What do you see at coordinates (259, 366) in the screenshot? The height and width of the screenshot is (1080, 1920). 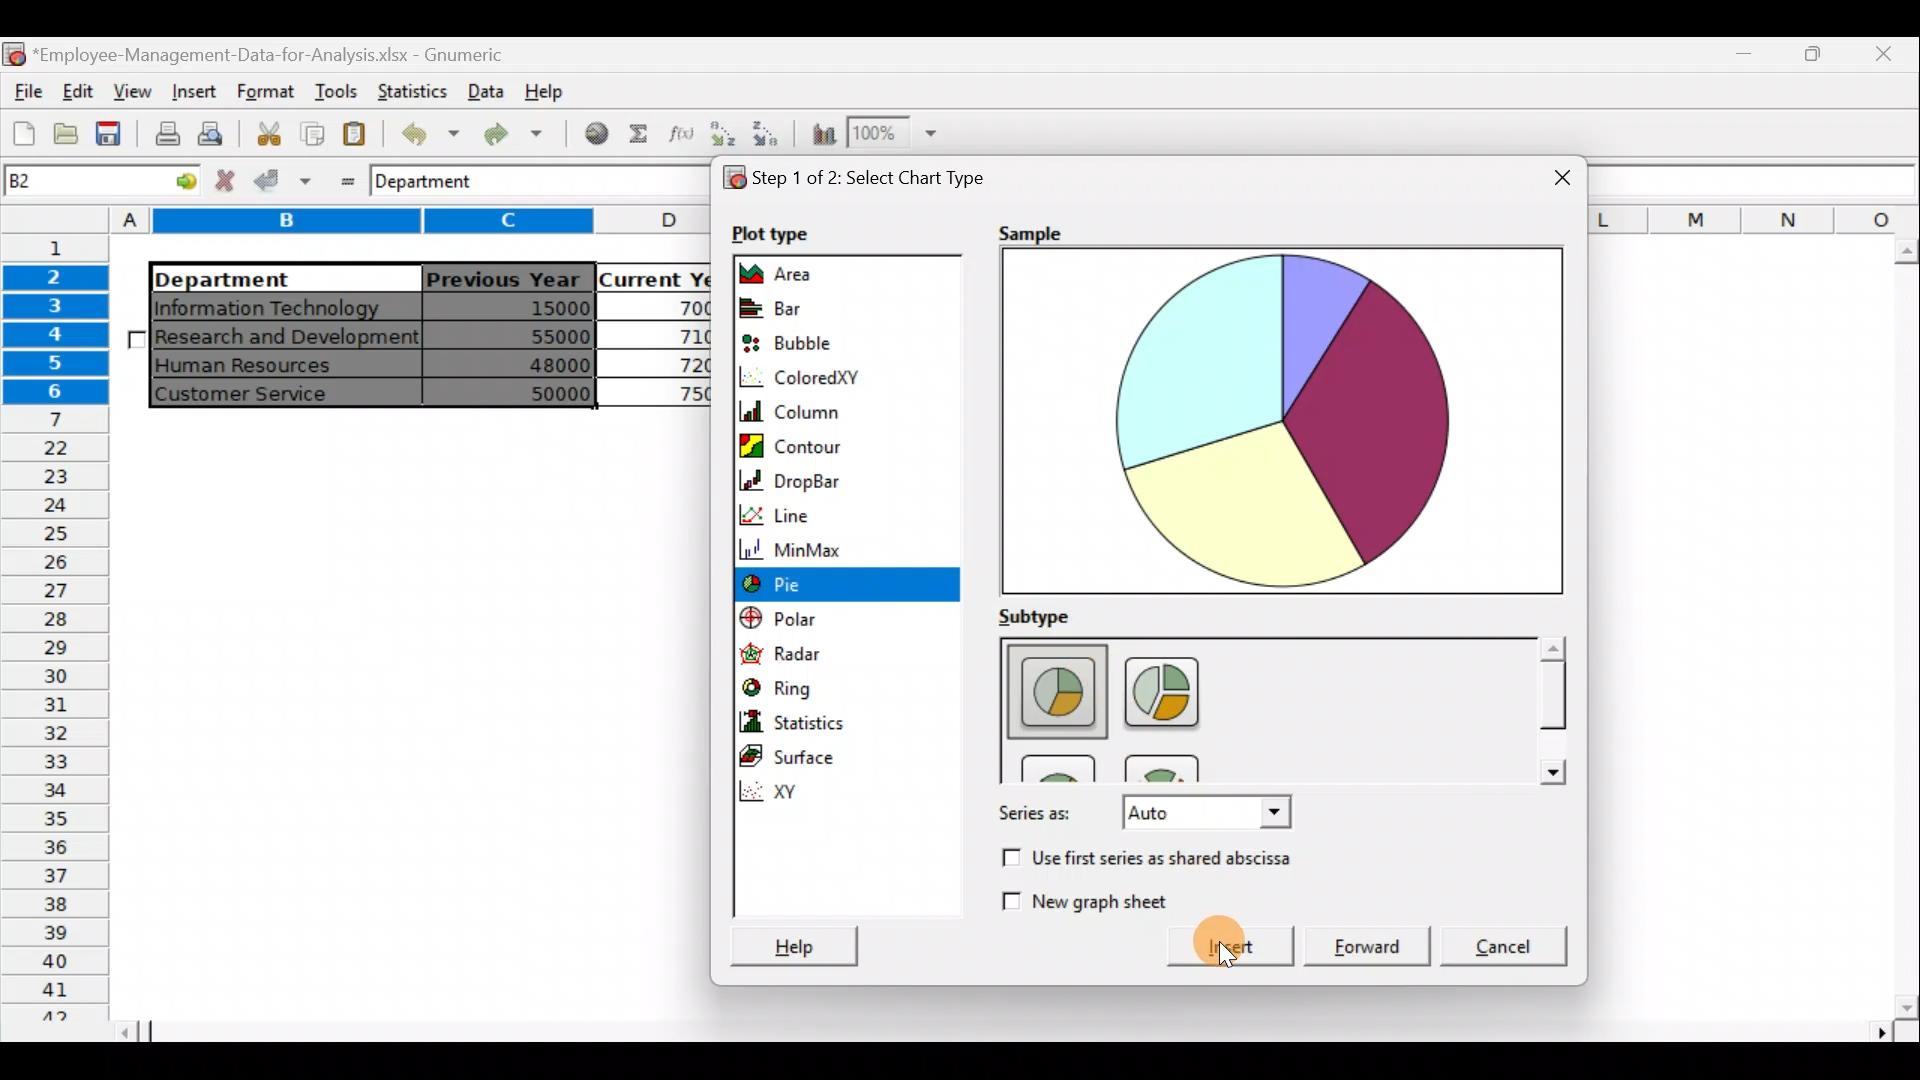 I see `Human Resources` at bounding box center [259, 366].